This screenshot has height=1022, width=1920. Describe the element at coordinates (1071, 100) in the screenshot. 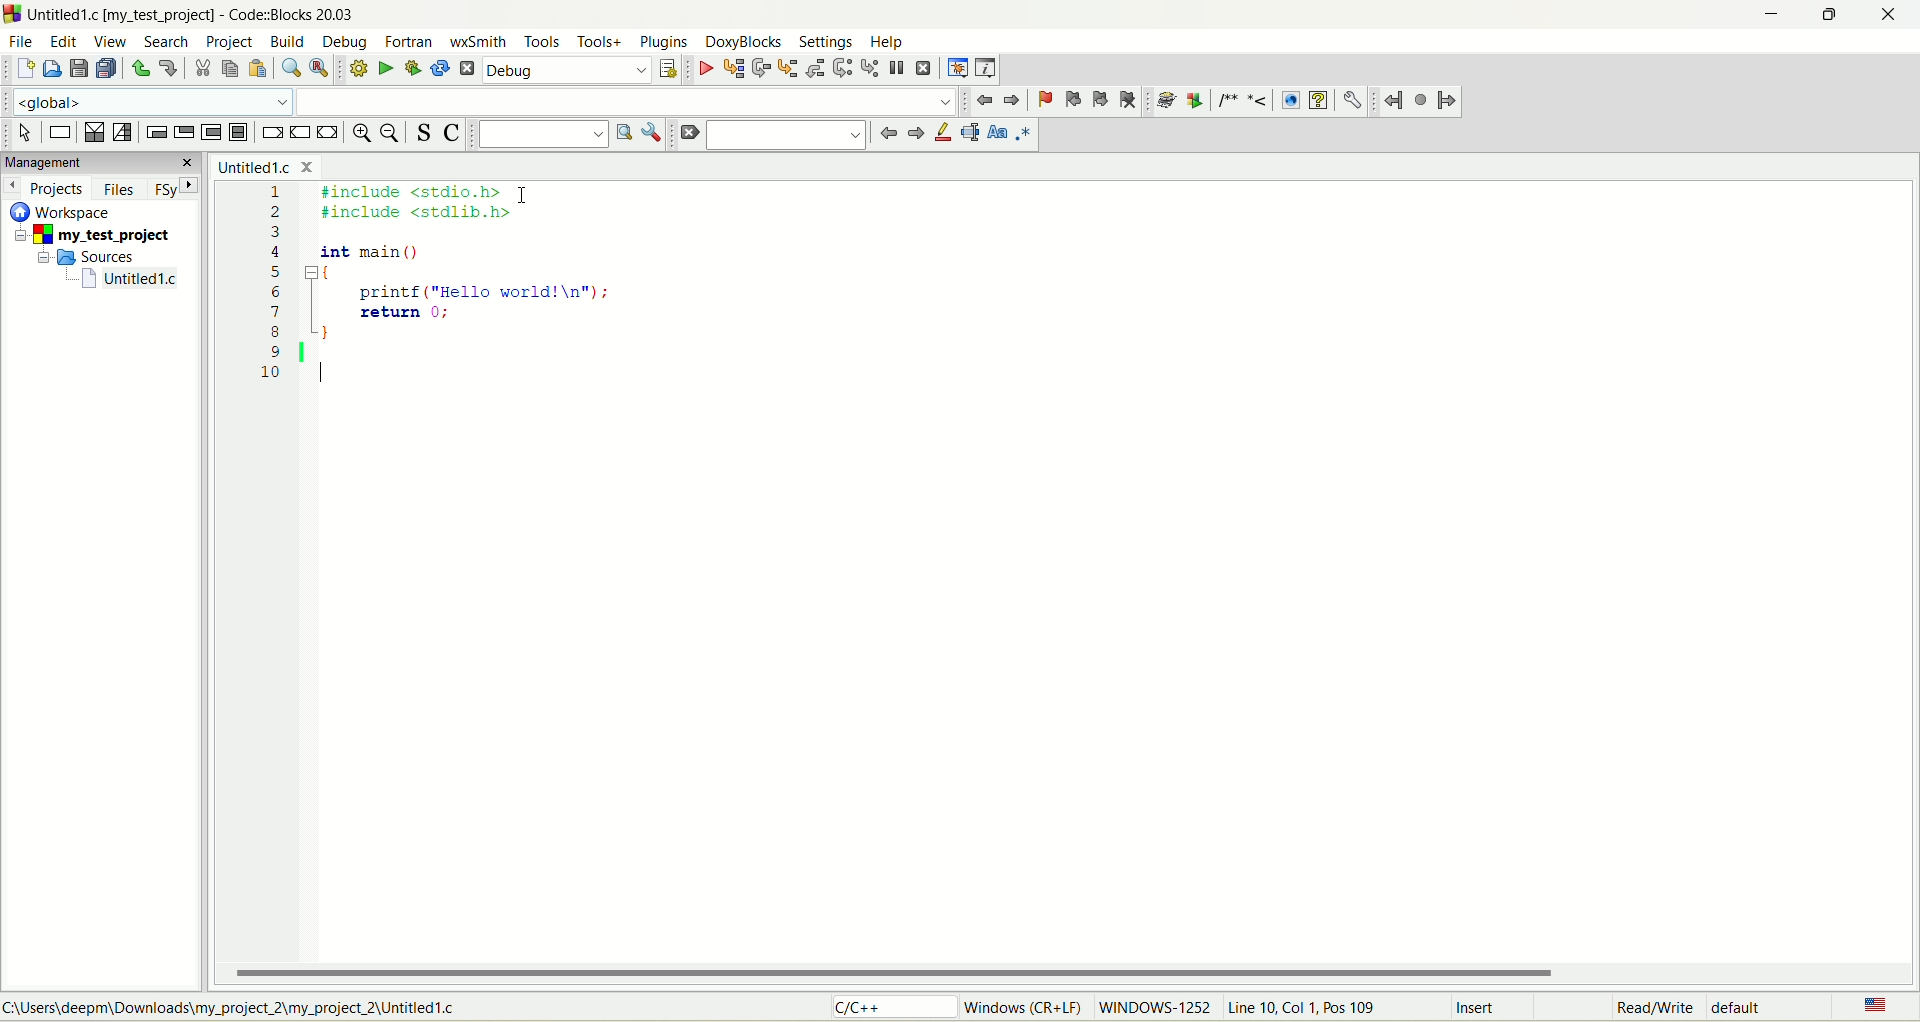

I see `previous bookmark` at that location.